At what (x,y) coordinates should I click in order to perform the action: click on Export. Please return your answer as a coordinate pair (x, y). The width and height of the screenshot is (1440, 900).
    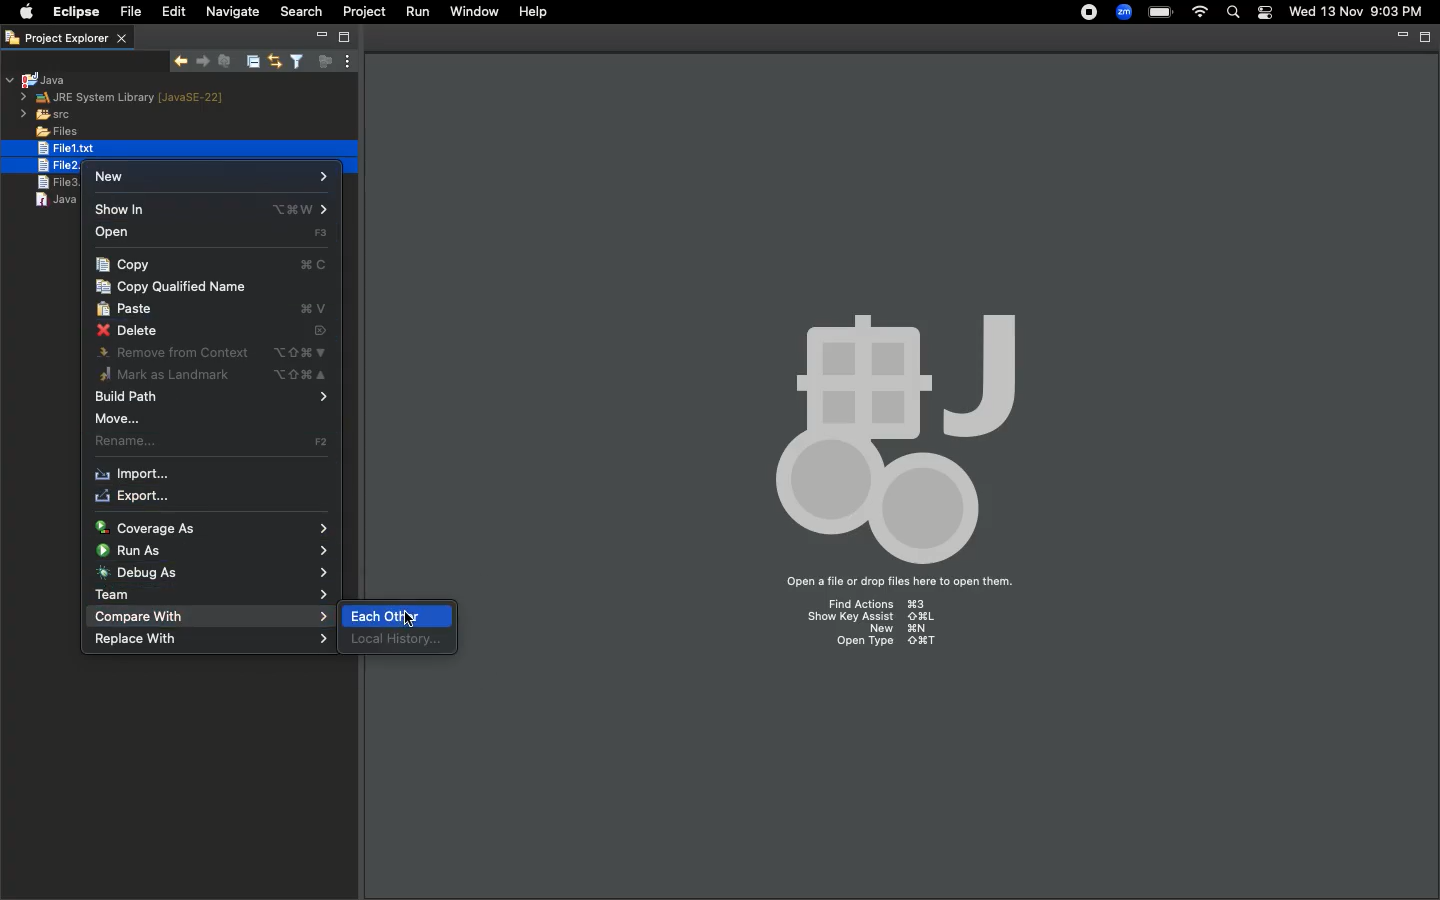
    Looking at the image, I should click on (141, 496).